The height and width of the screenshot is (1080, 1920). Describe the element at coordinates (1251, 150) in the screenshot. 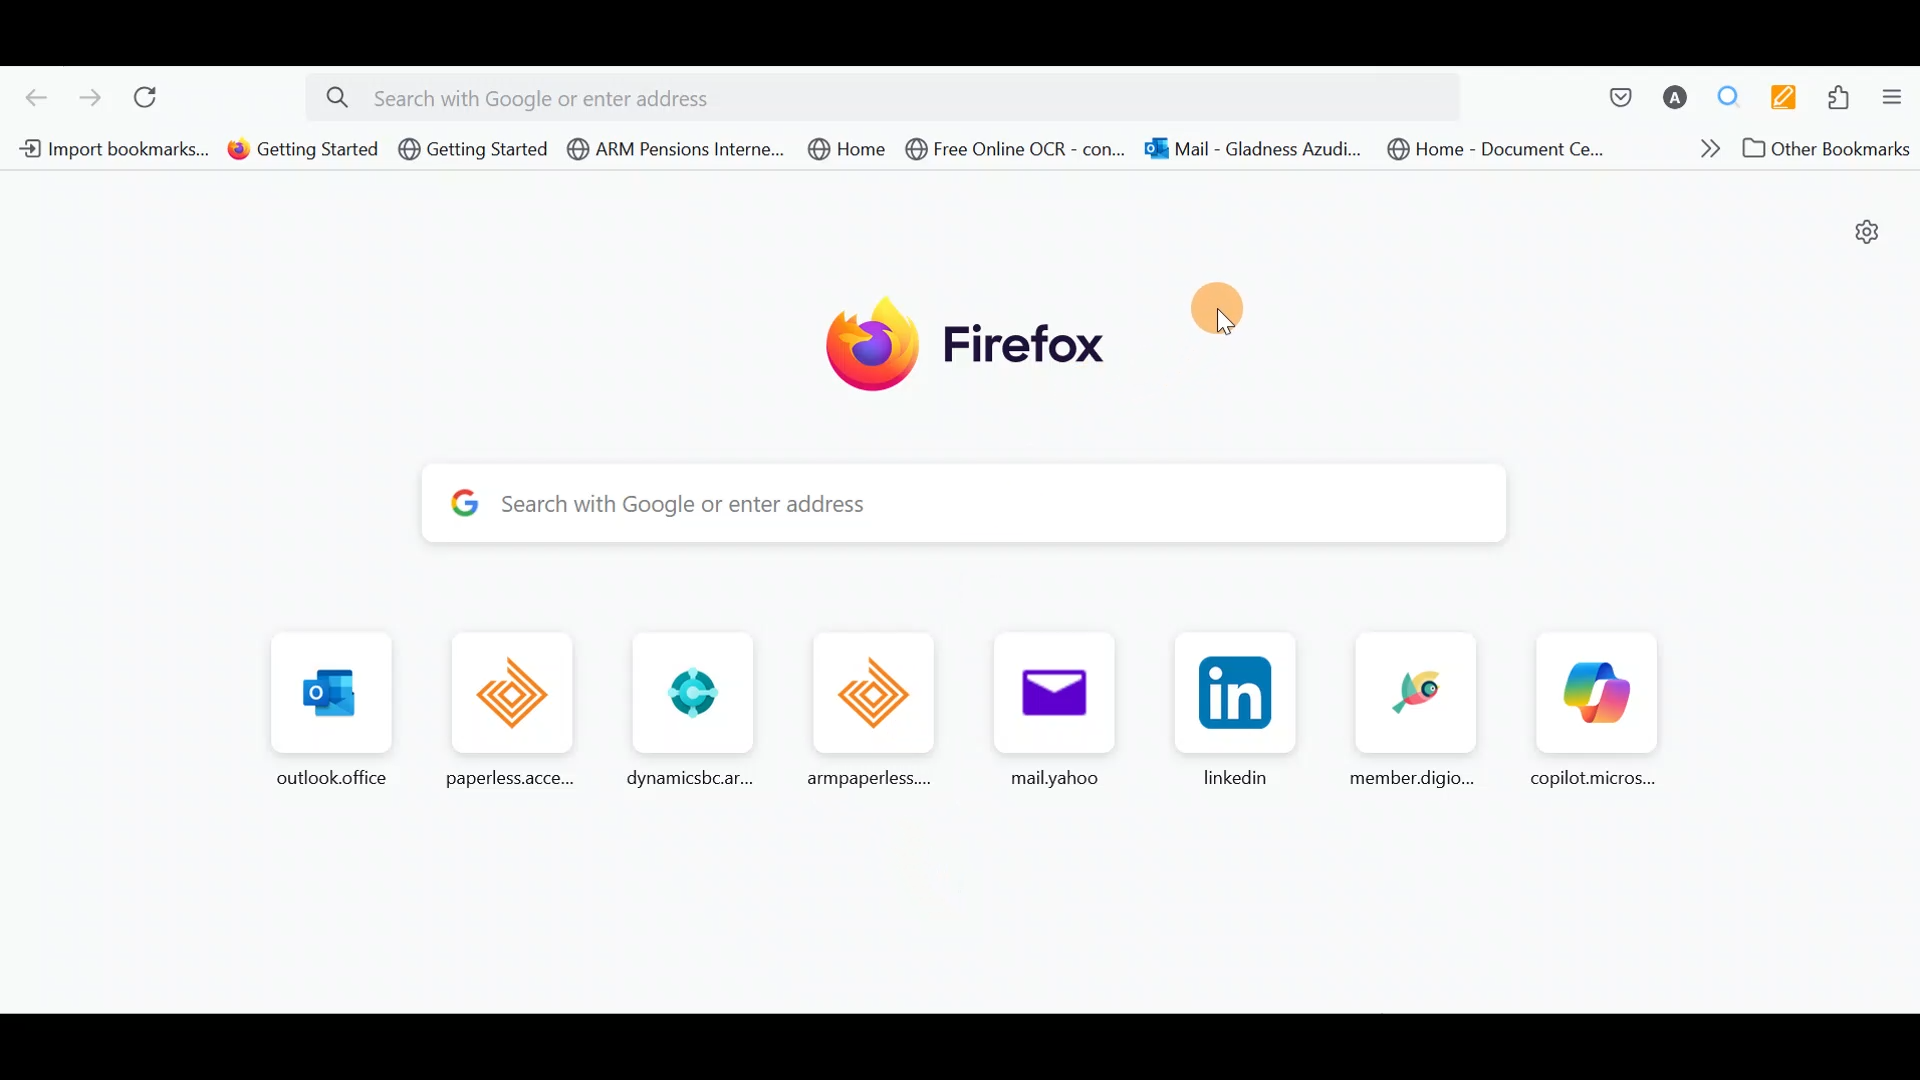

I see `Bookmark 7` at that location.